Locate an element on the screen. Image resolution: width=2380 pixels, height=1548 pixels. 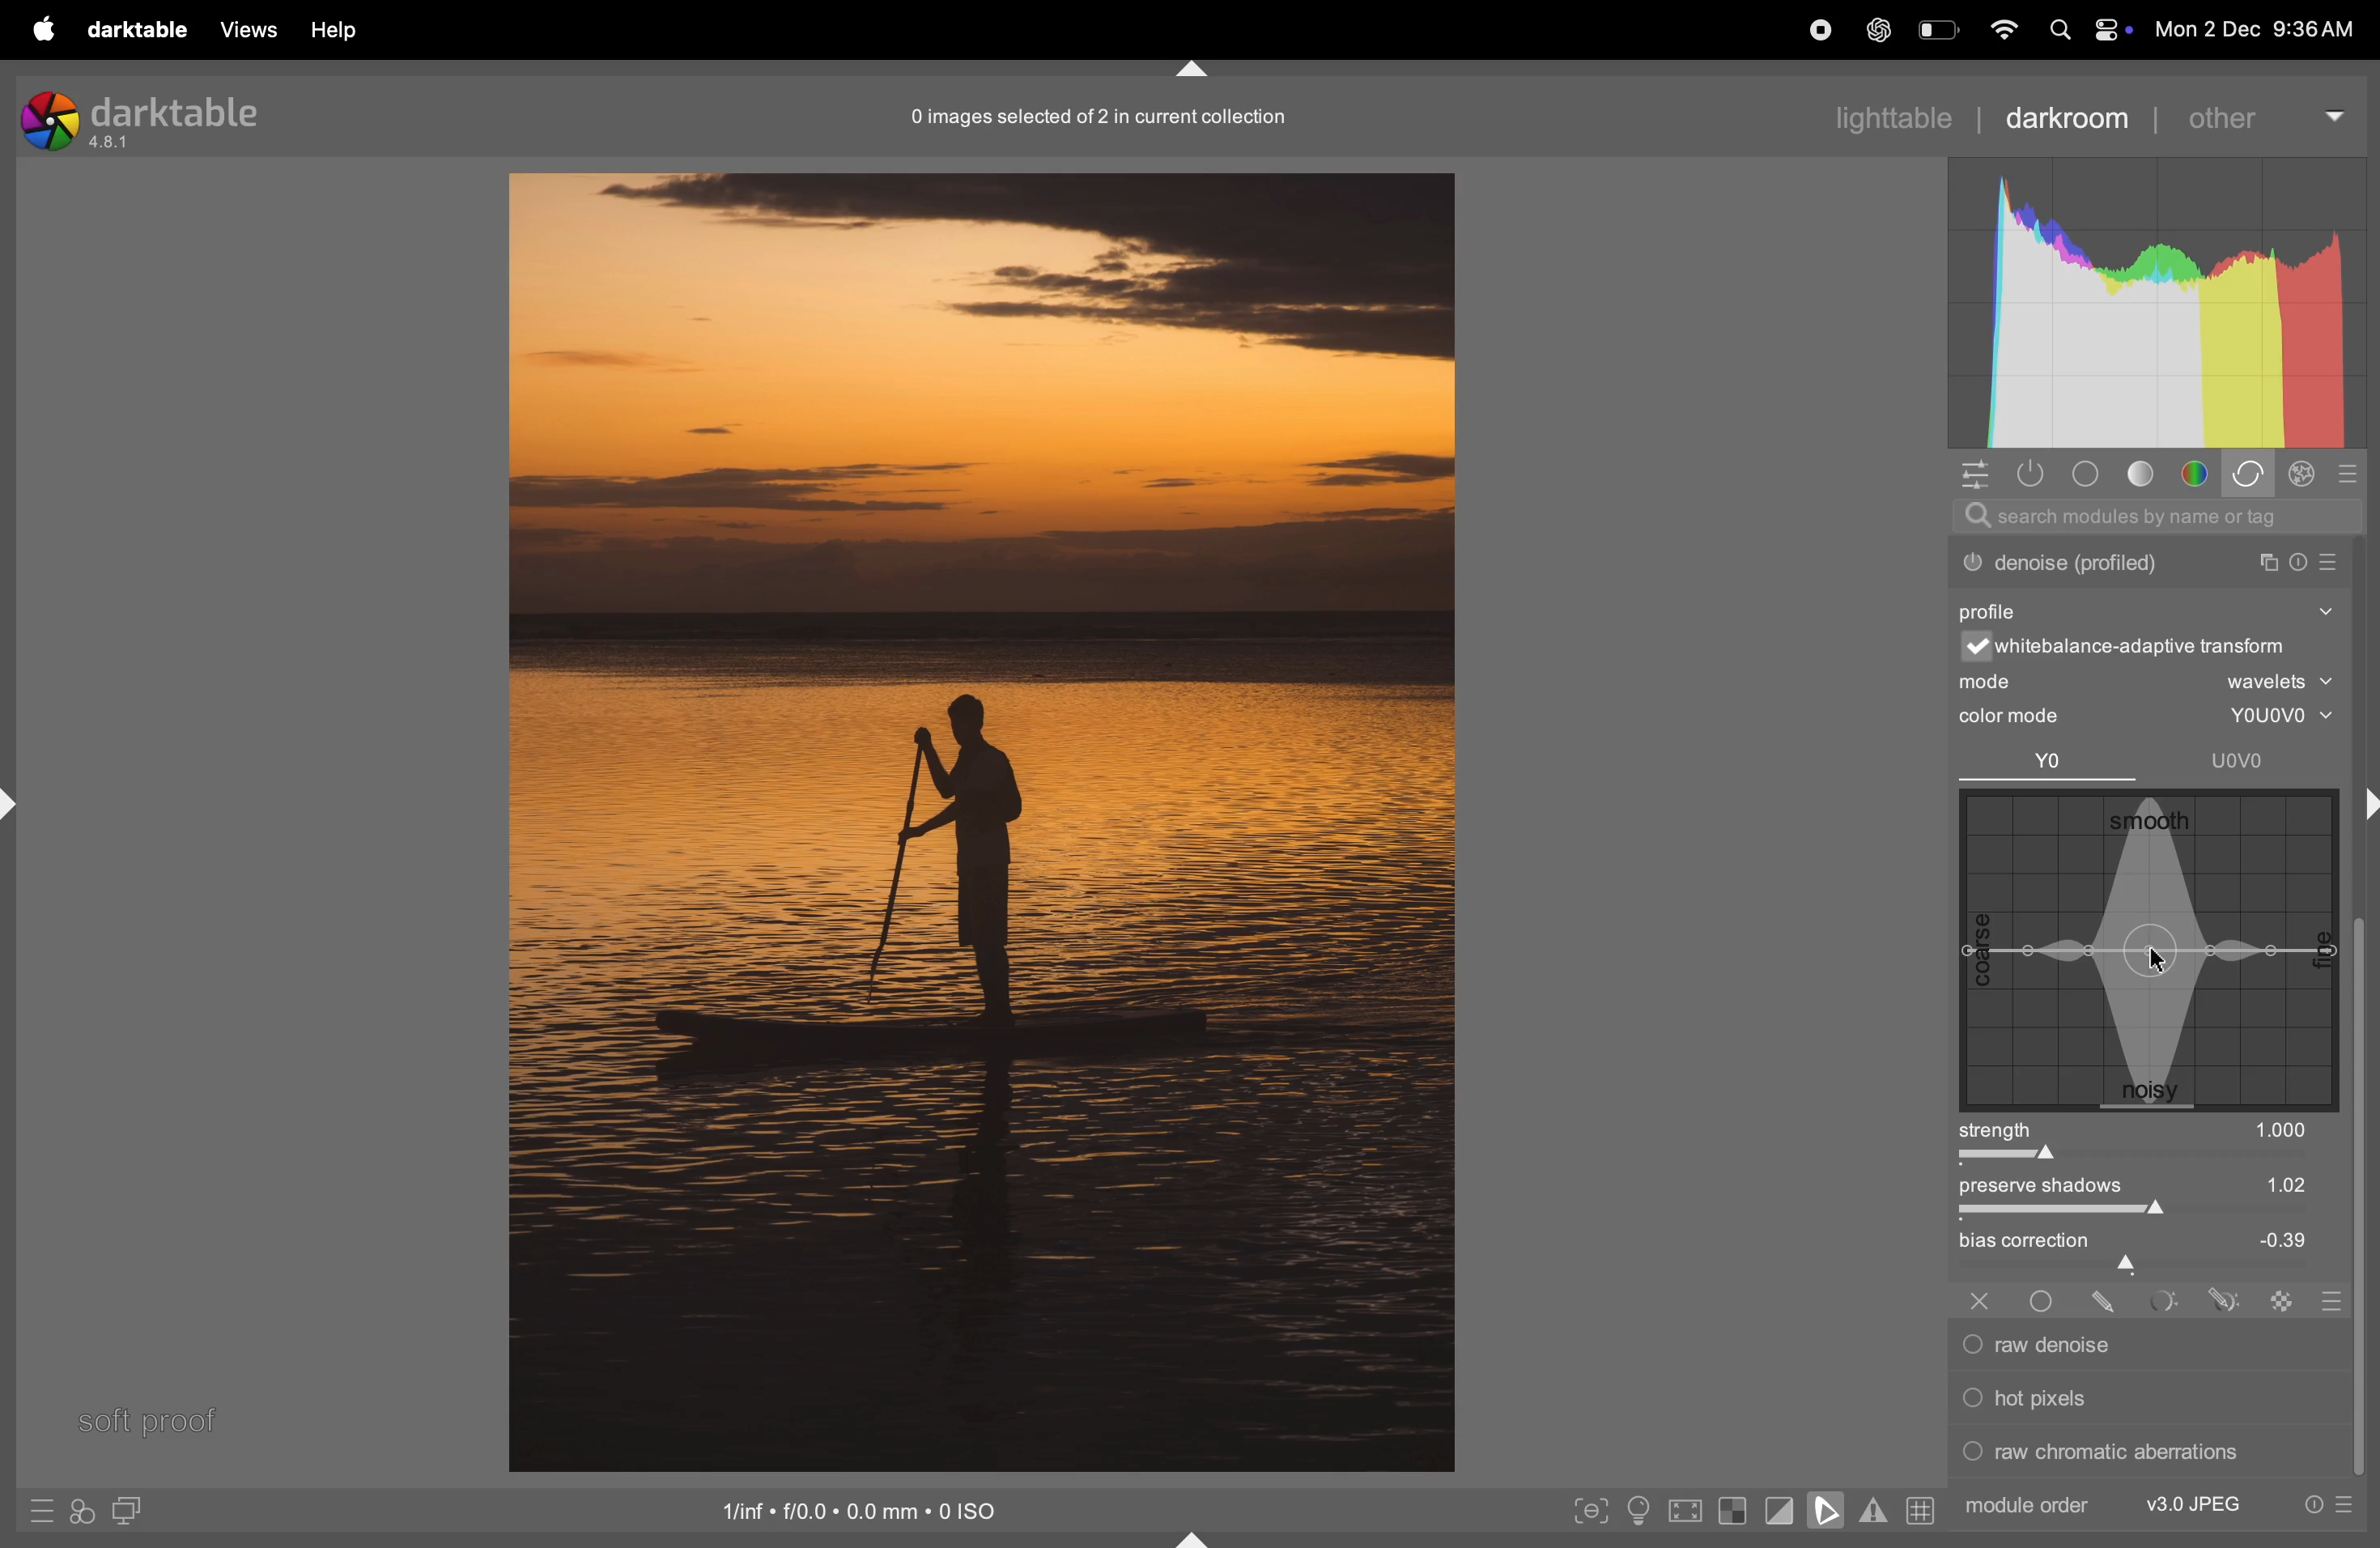
youovo is located at coordinates (2267, 717).